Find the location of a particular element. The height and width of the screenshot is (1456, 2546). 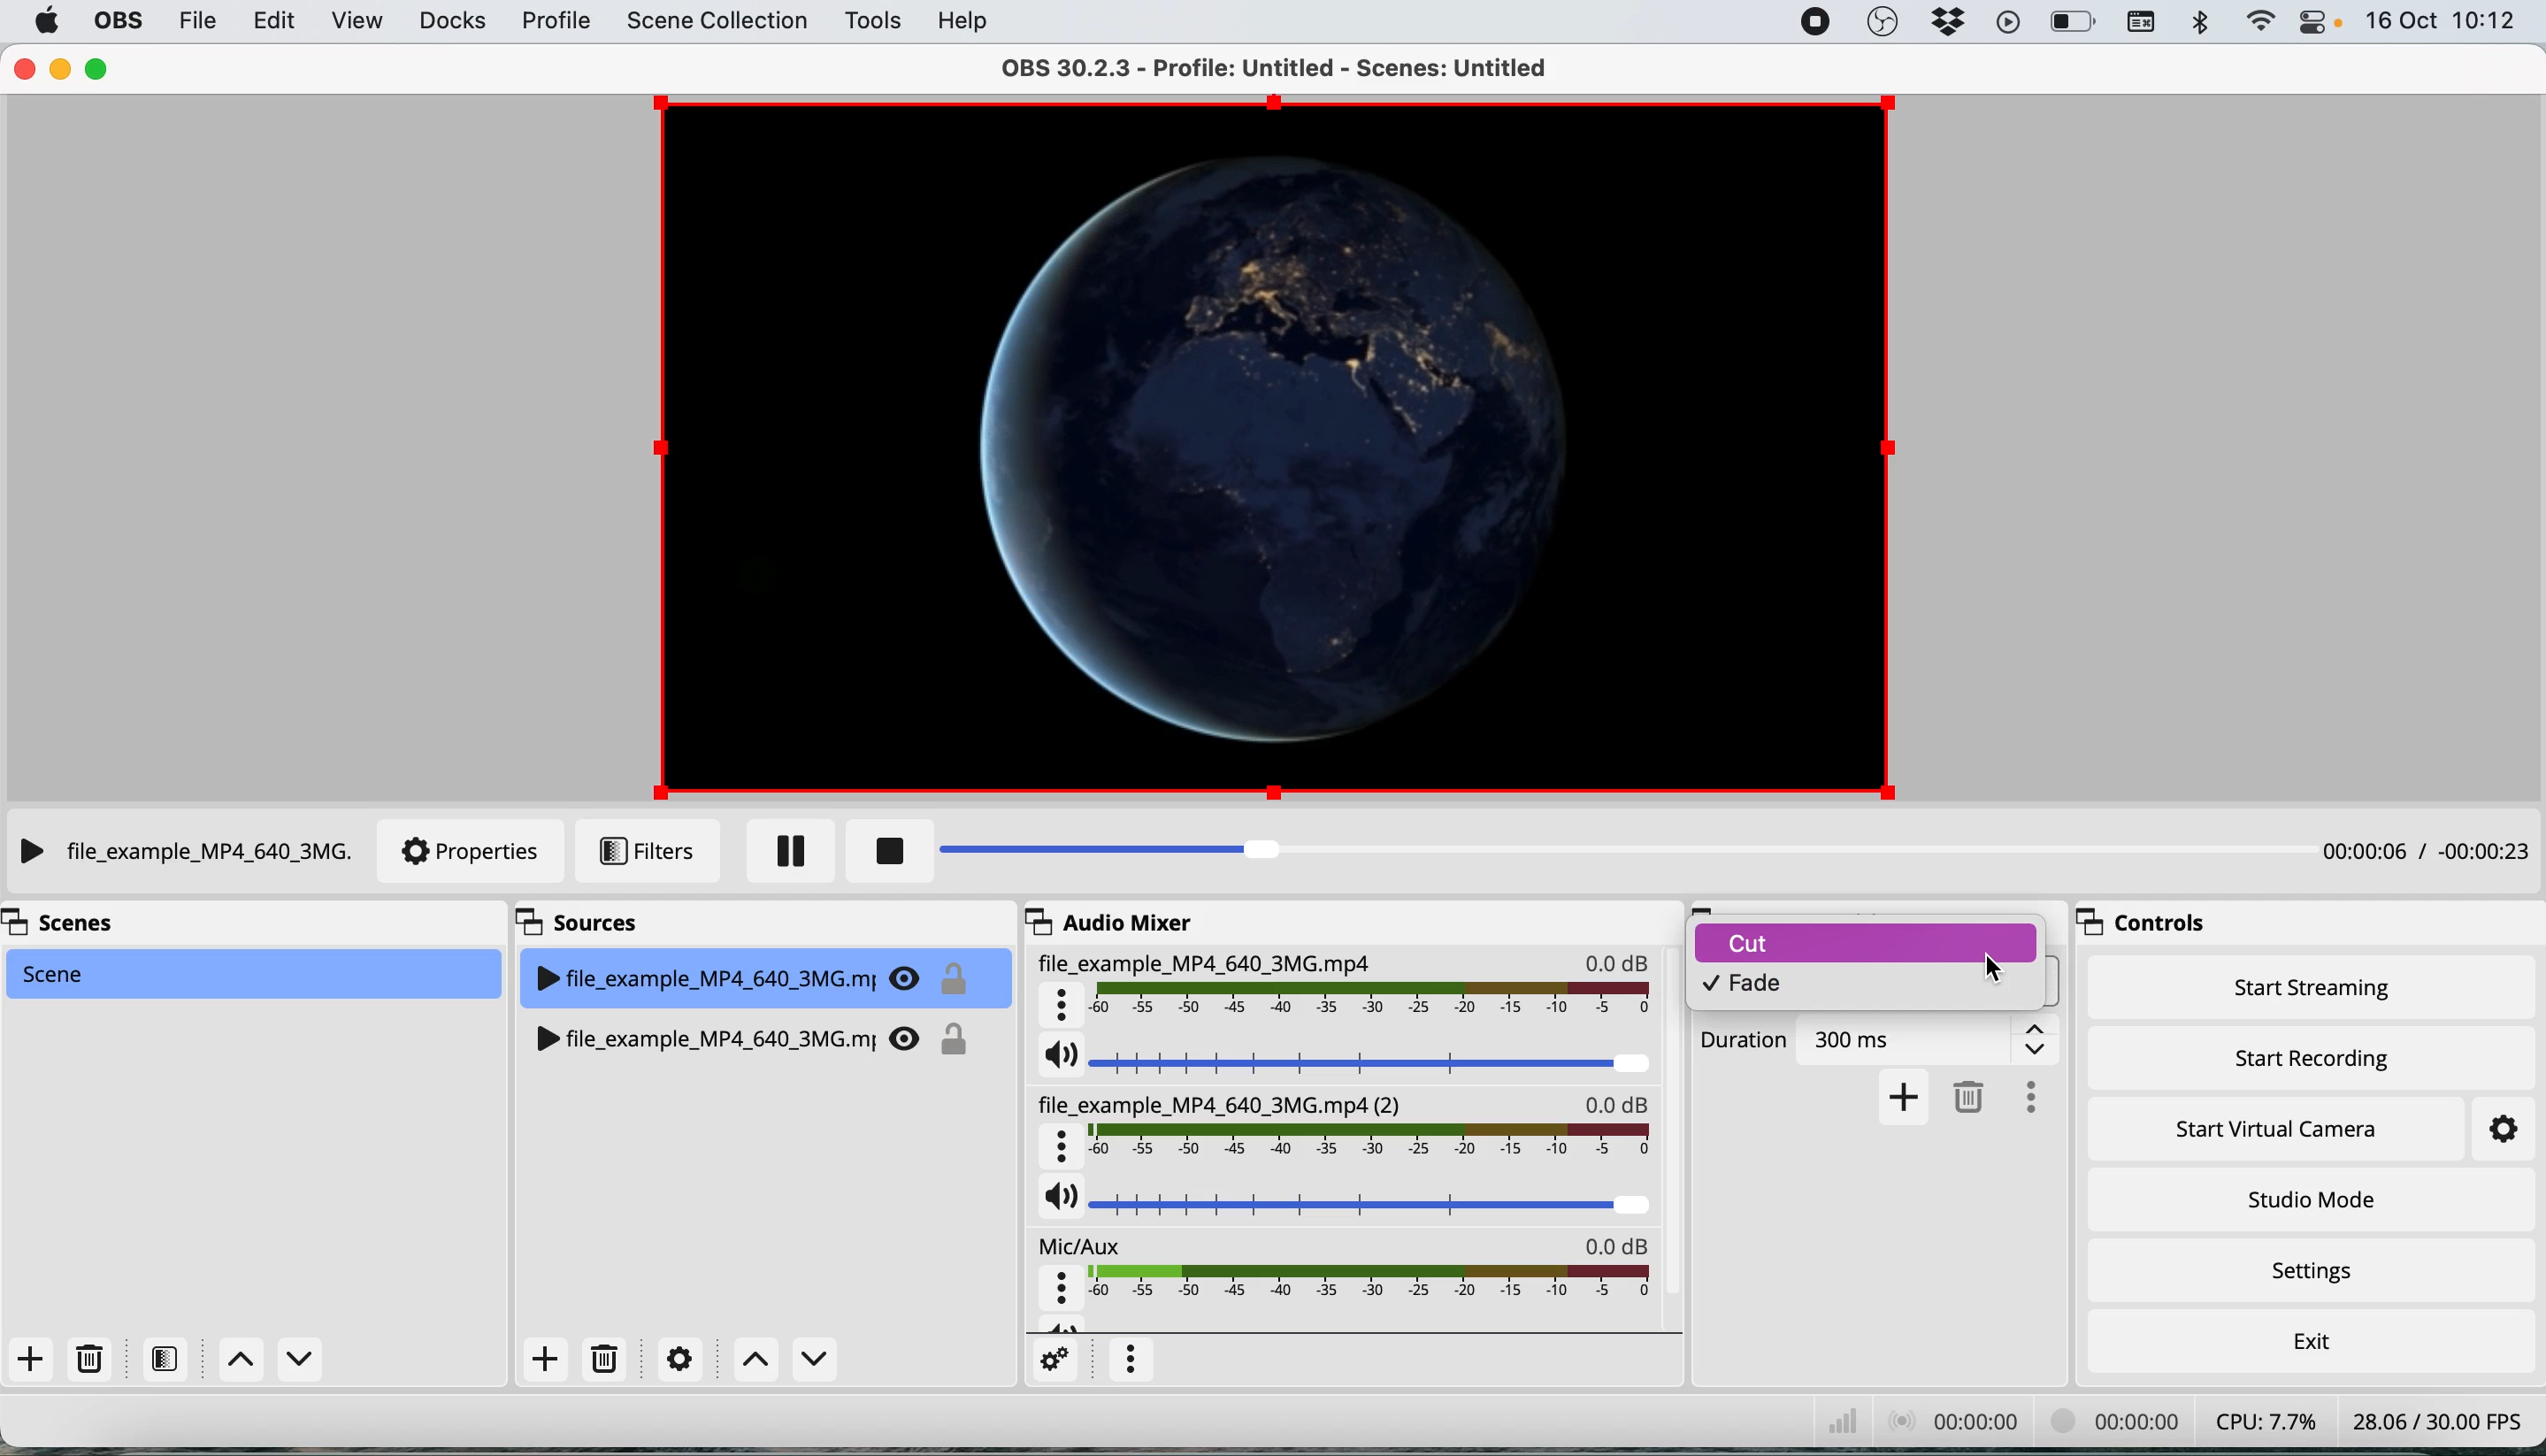

add transition is located at coordinates (1902, 1102).